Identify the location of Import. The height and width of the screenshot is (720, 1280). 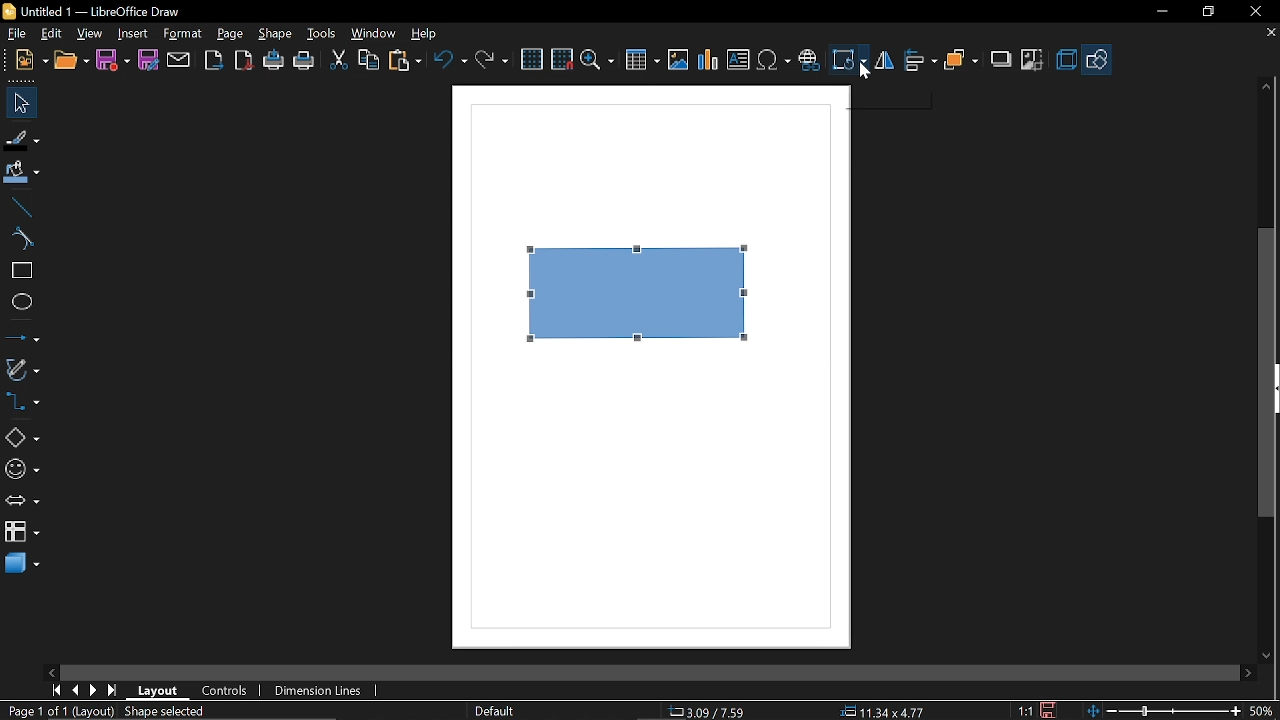
(215, 61).